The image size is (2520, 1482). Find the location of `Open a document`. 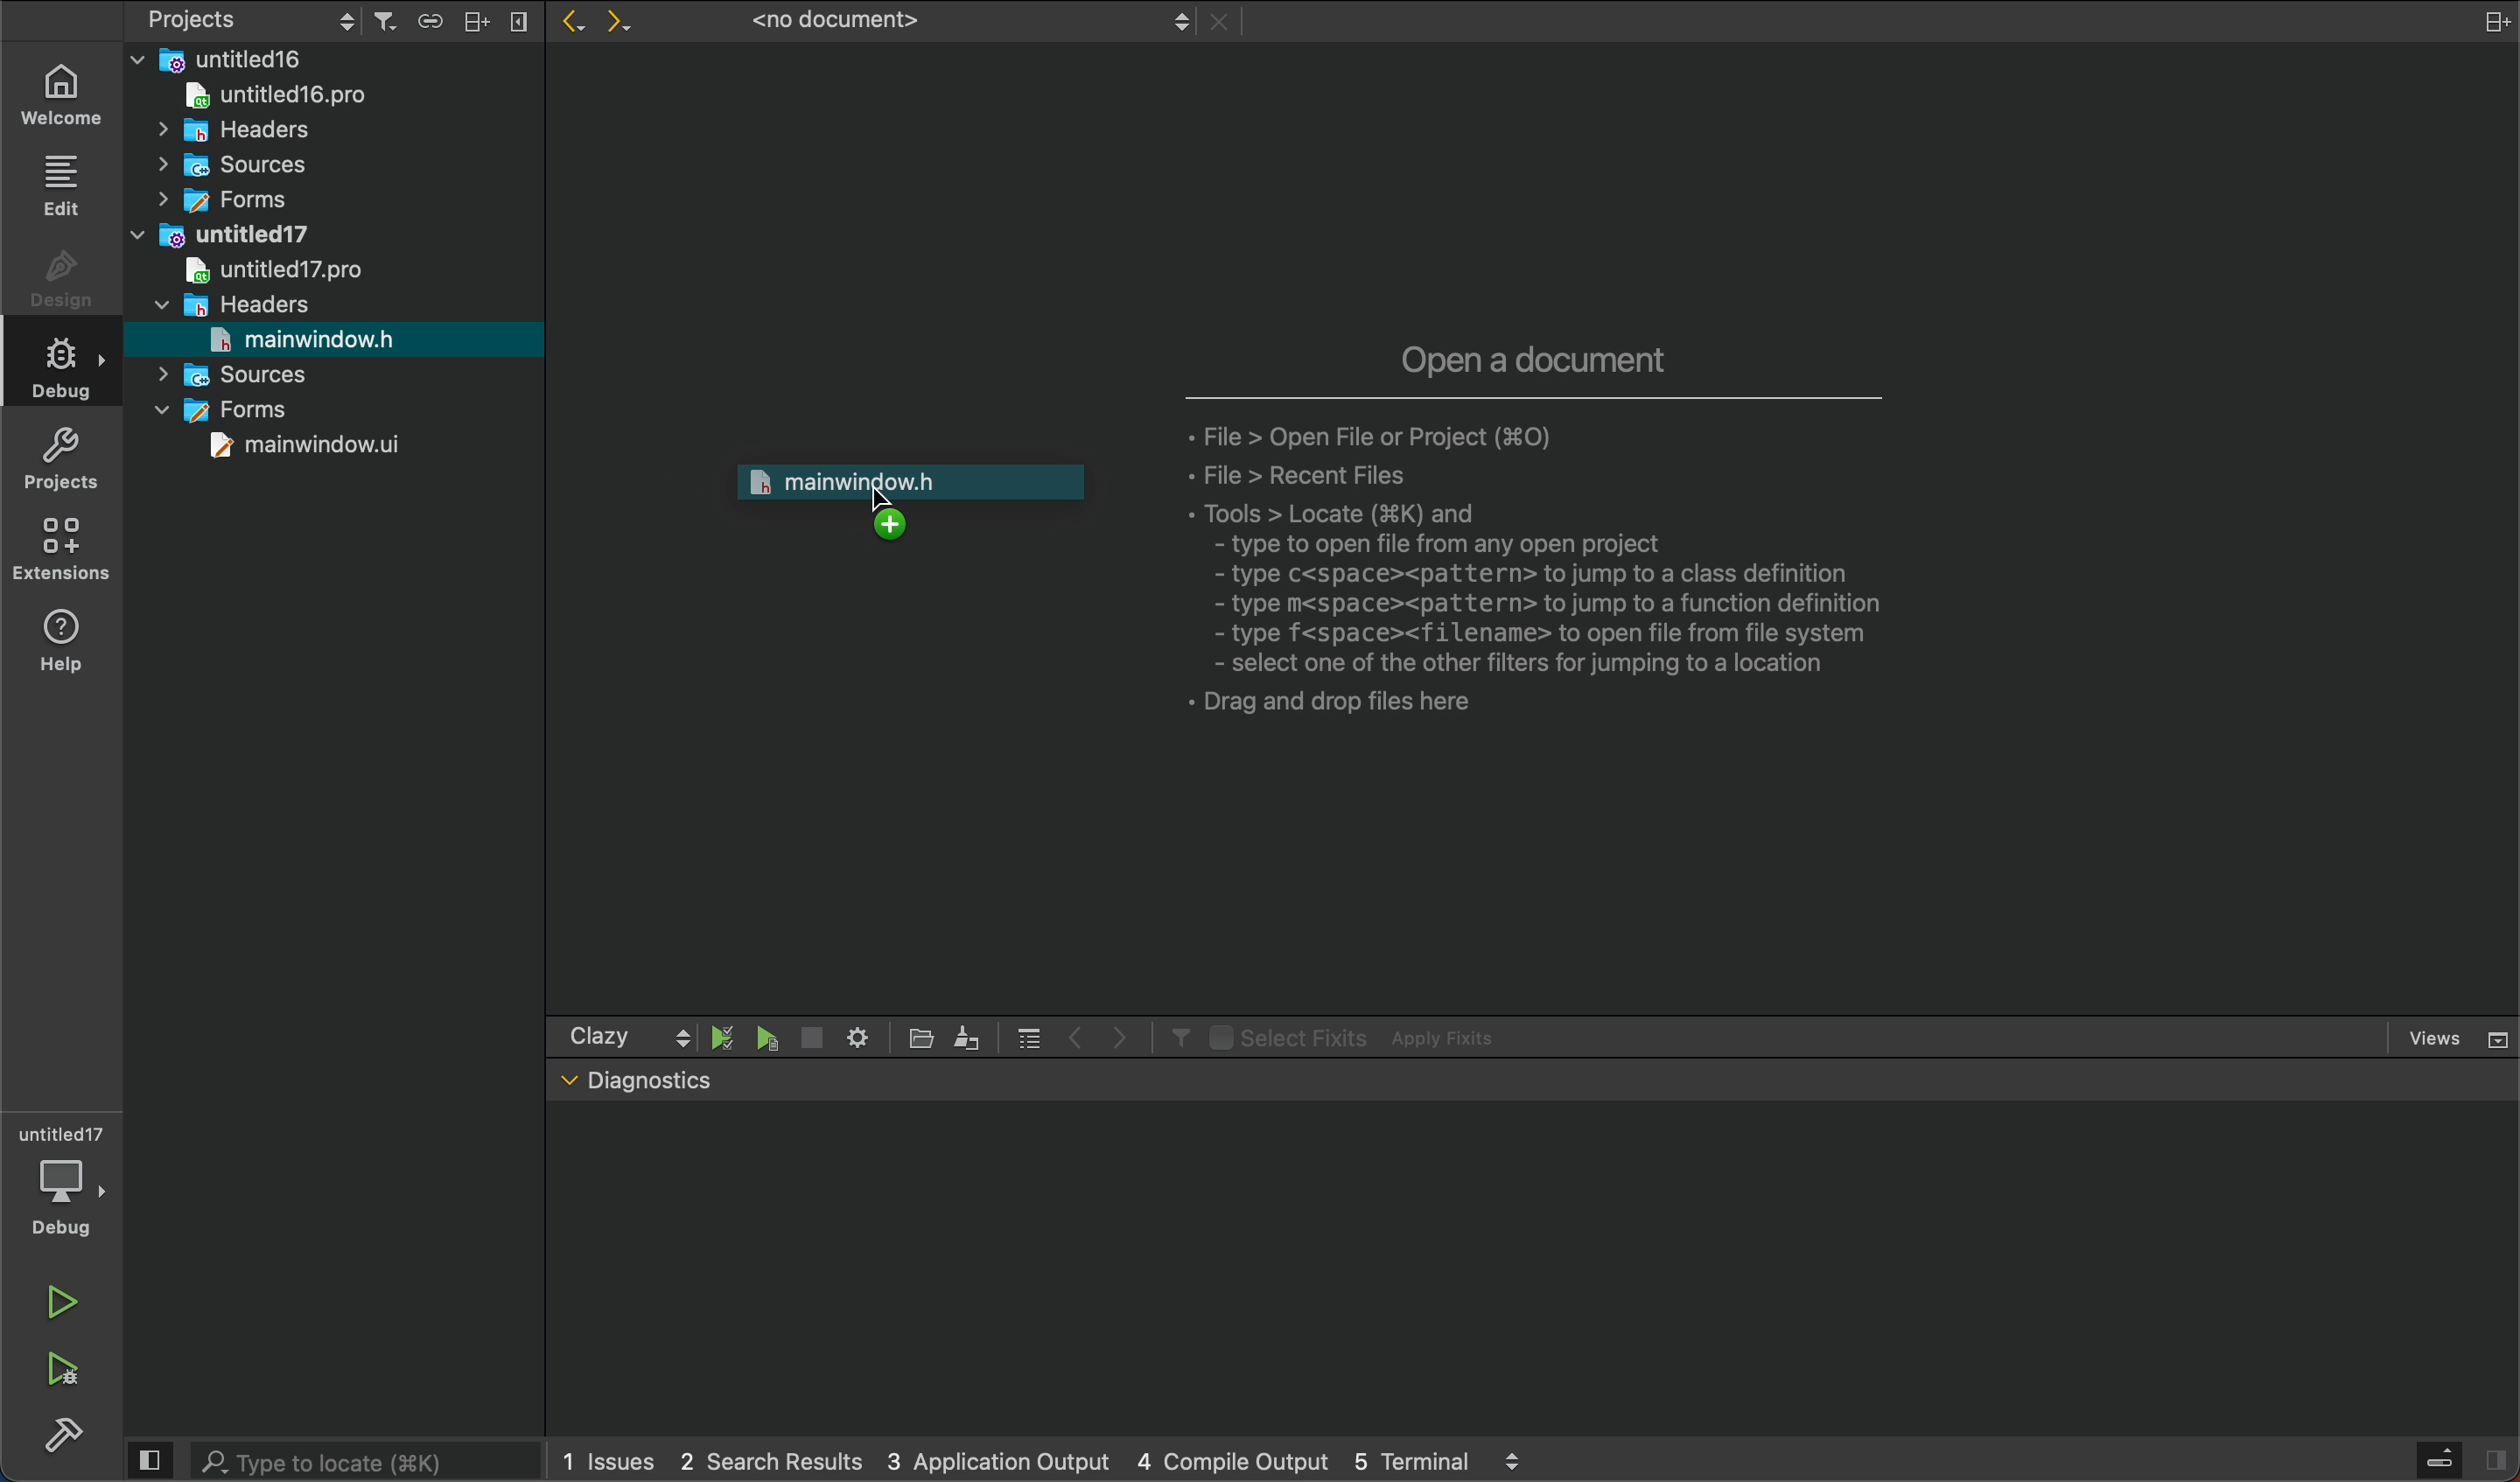

Open a document is located at coordinates (1537, 355).